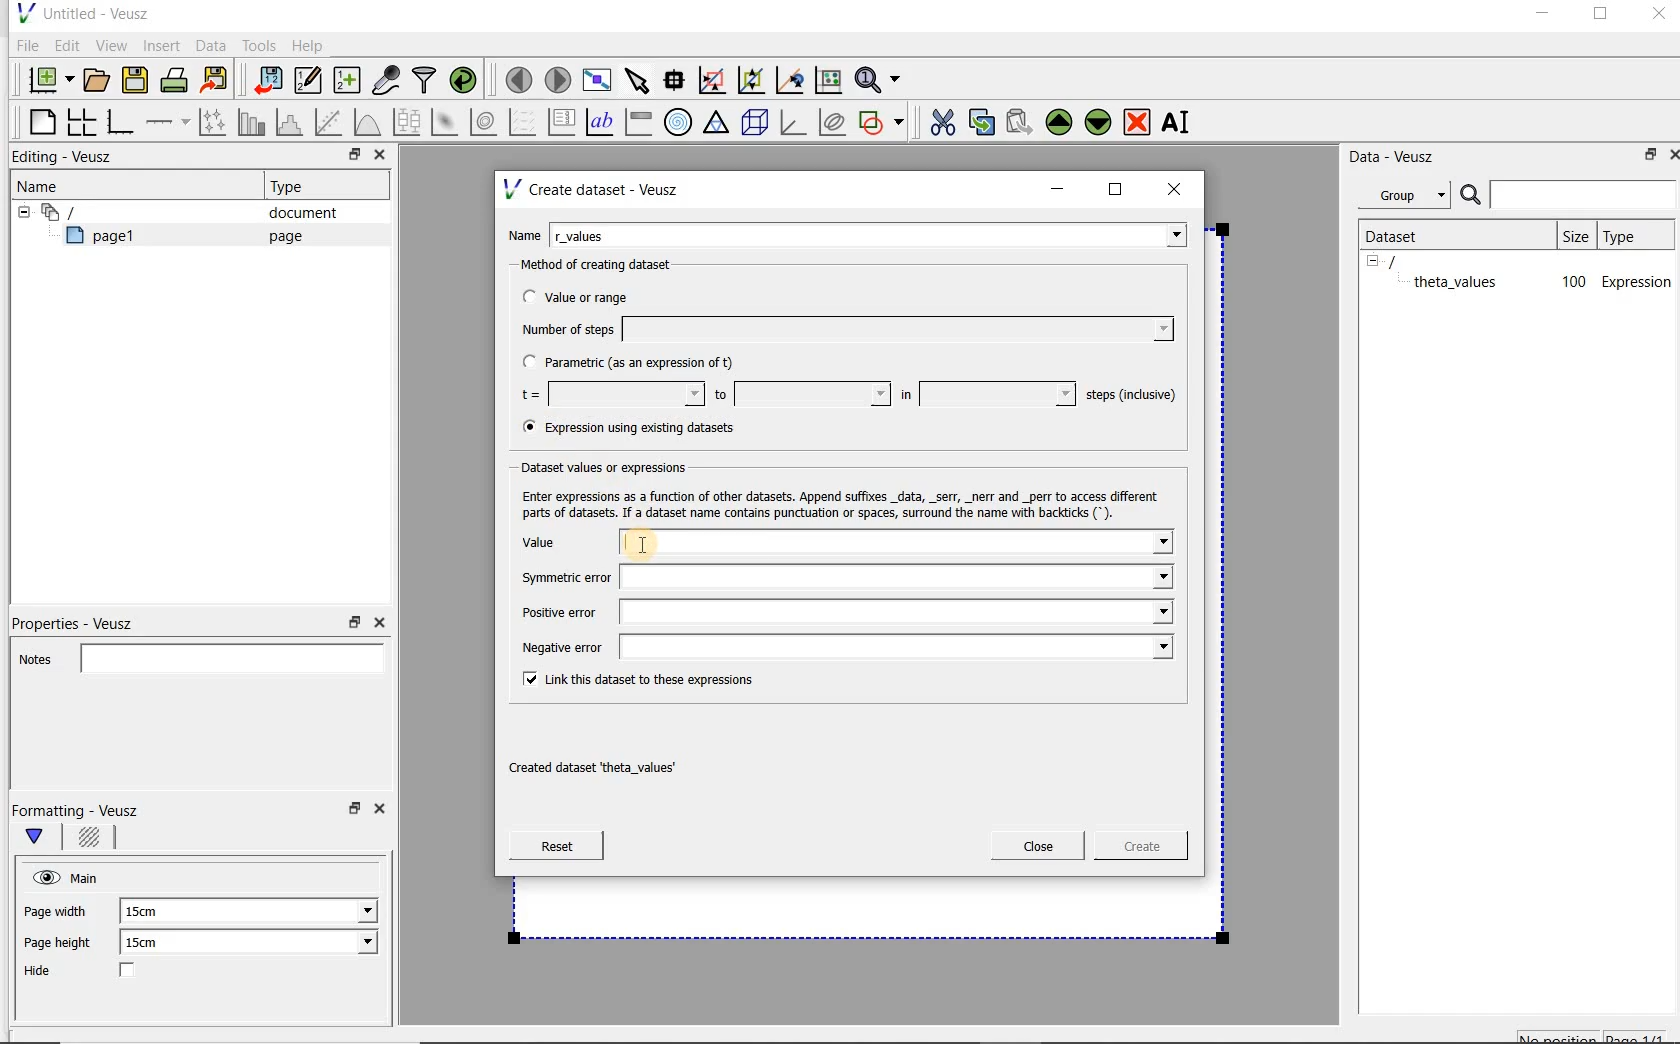 The image size is (1680, 1044). What do you see at coordinates (1099, 121) in the screenshot?
I see `Move the selected widget down` at bounding box center [1099, 121].